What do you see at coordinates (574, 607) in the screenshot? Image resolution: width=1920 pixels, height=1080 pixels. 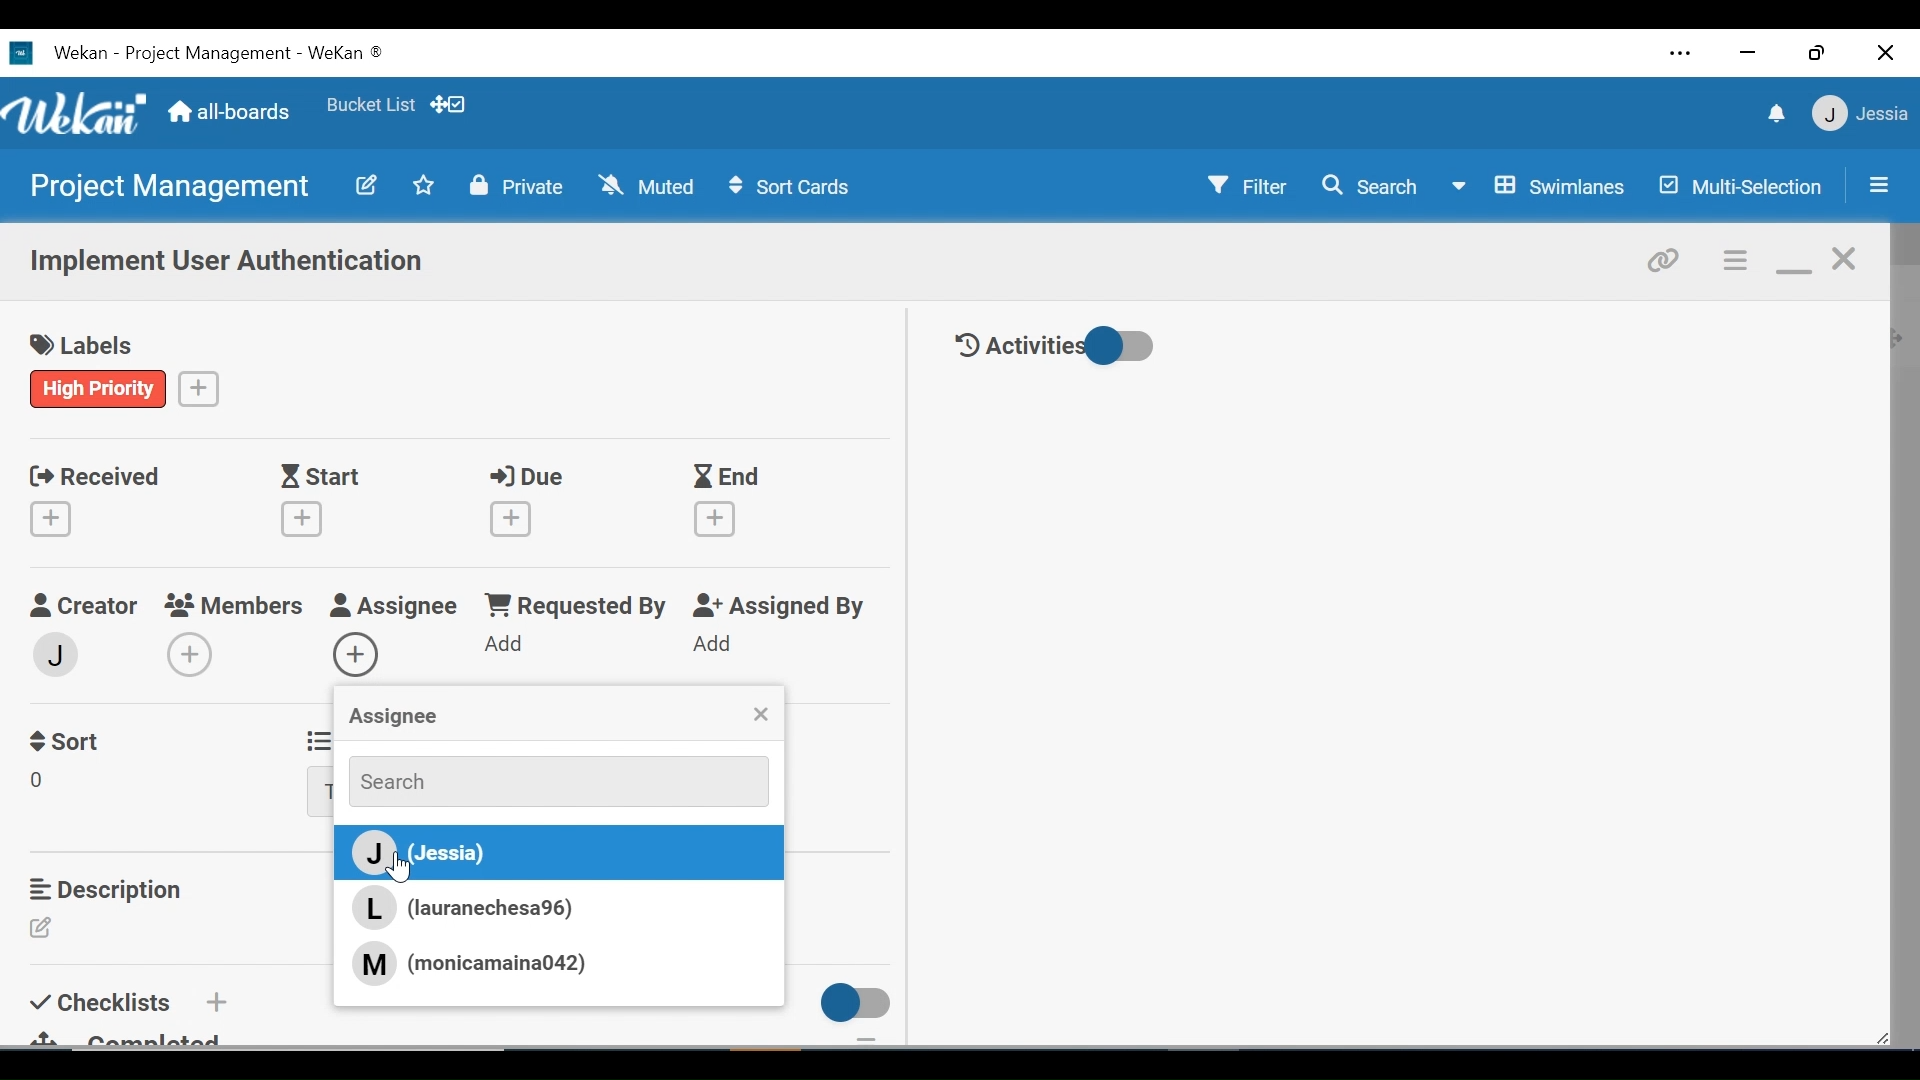 I see `Requested By` at bounding box center [574, 607].